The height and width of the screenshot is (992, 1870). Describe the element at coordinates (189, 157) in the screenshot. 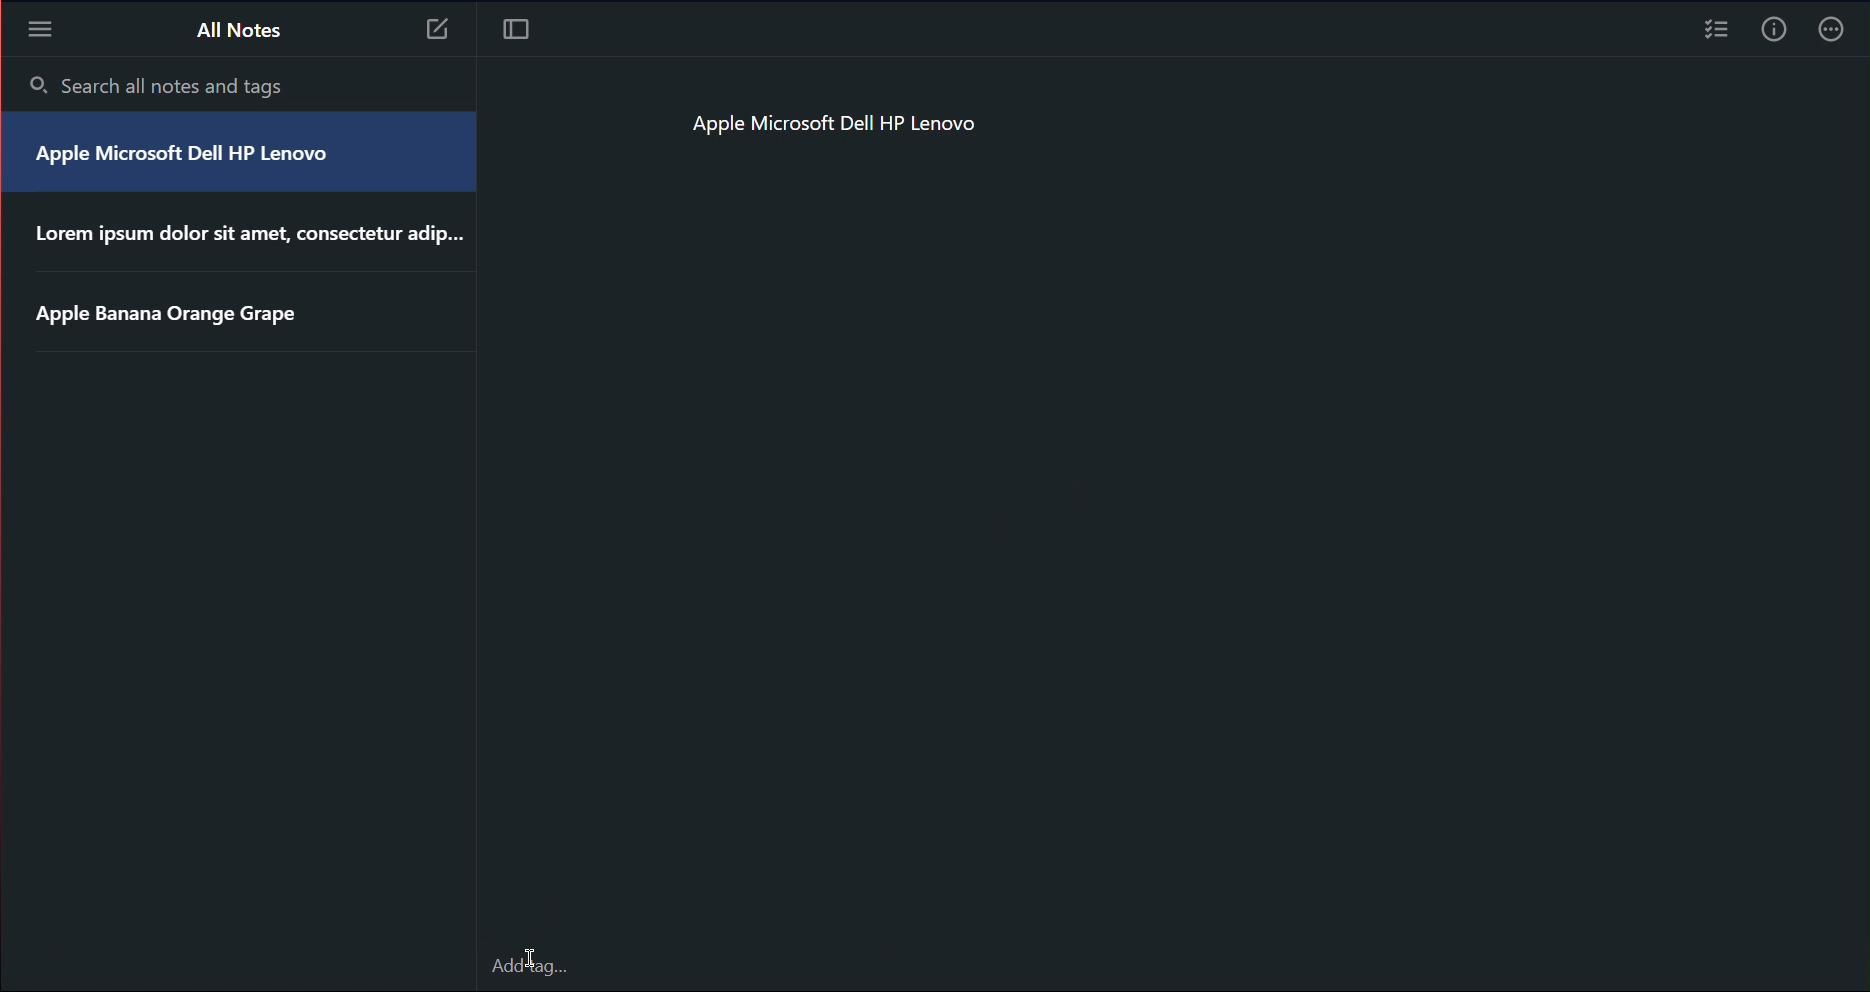

I see `Apple Microsoft Dell HP Lenovo` at that location.